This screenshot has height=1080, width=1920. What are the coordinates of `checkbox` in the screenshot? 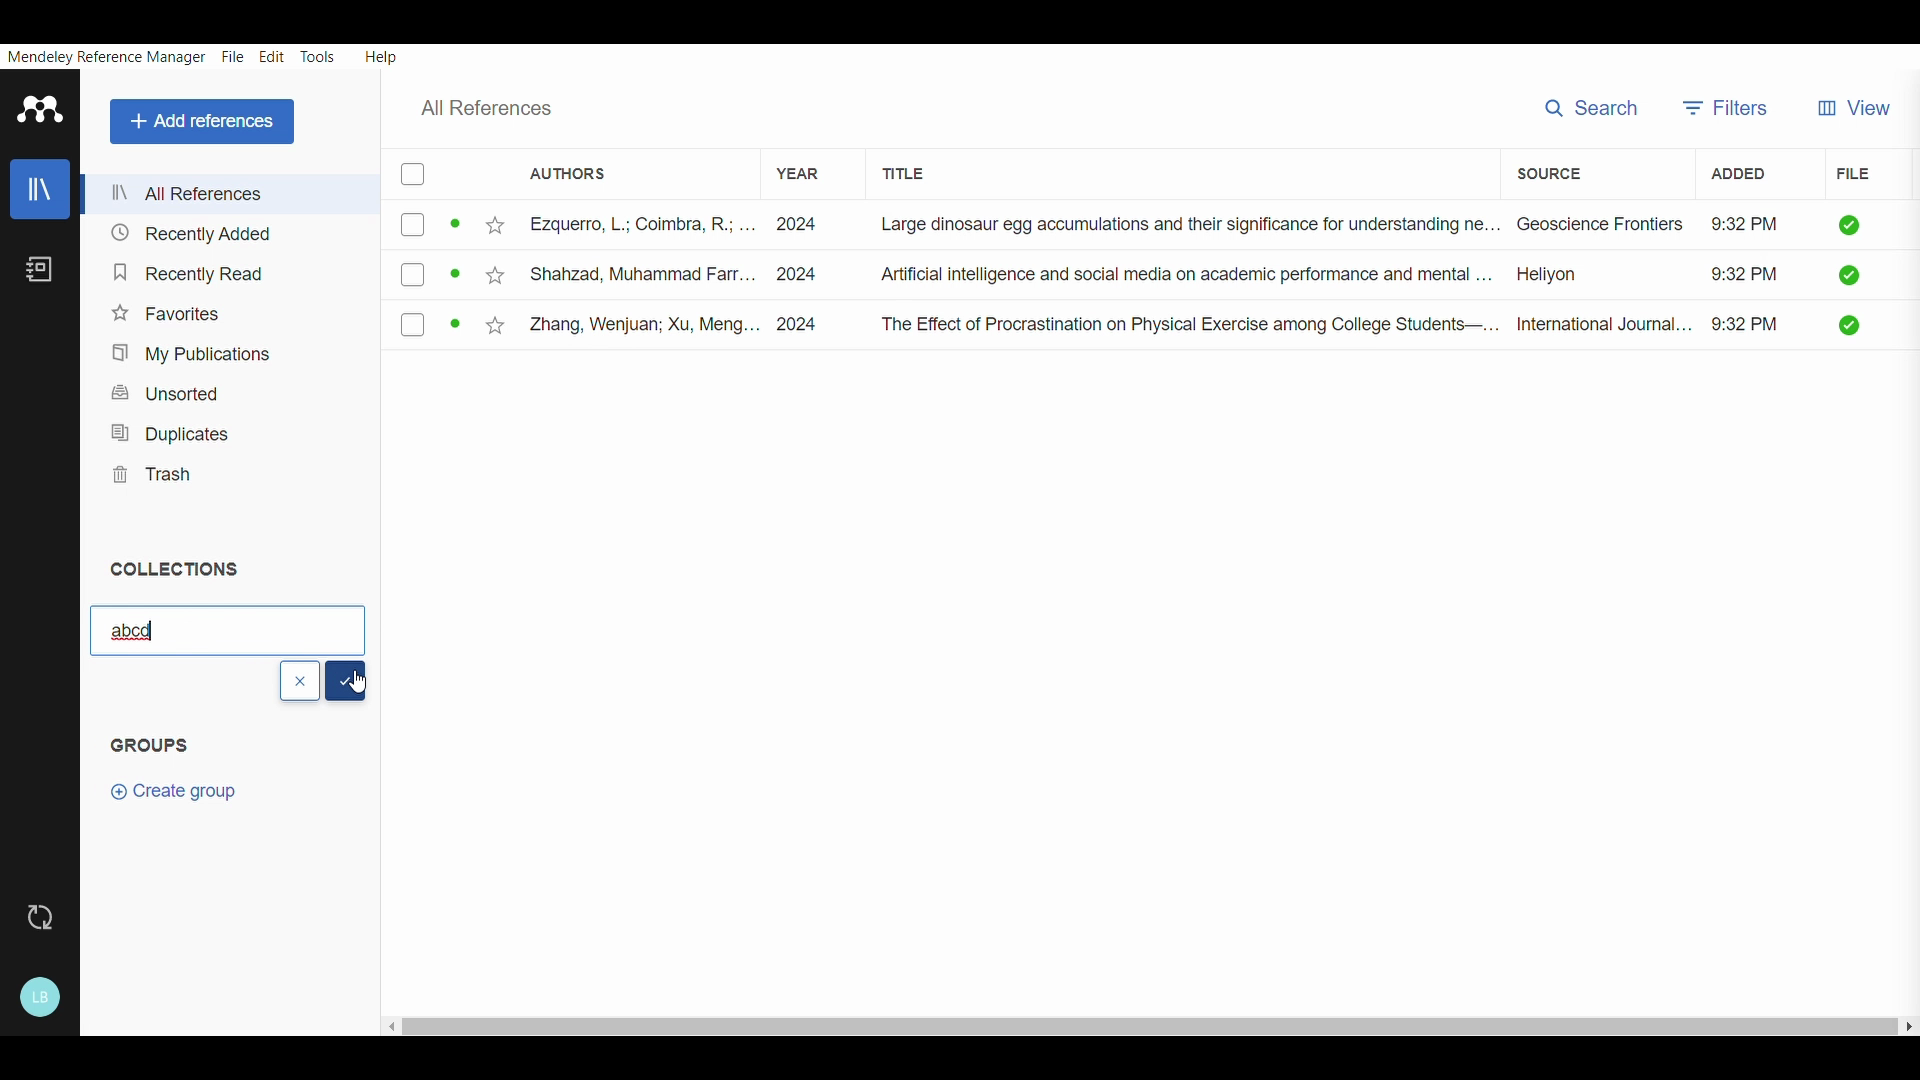 It's located at (425, 227).